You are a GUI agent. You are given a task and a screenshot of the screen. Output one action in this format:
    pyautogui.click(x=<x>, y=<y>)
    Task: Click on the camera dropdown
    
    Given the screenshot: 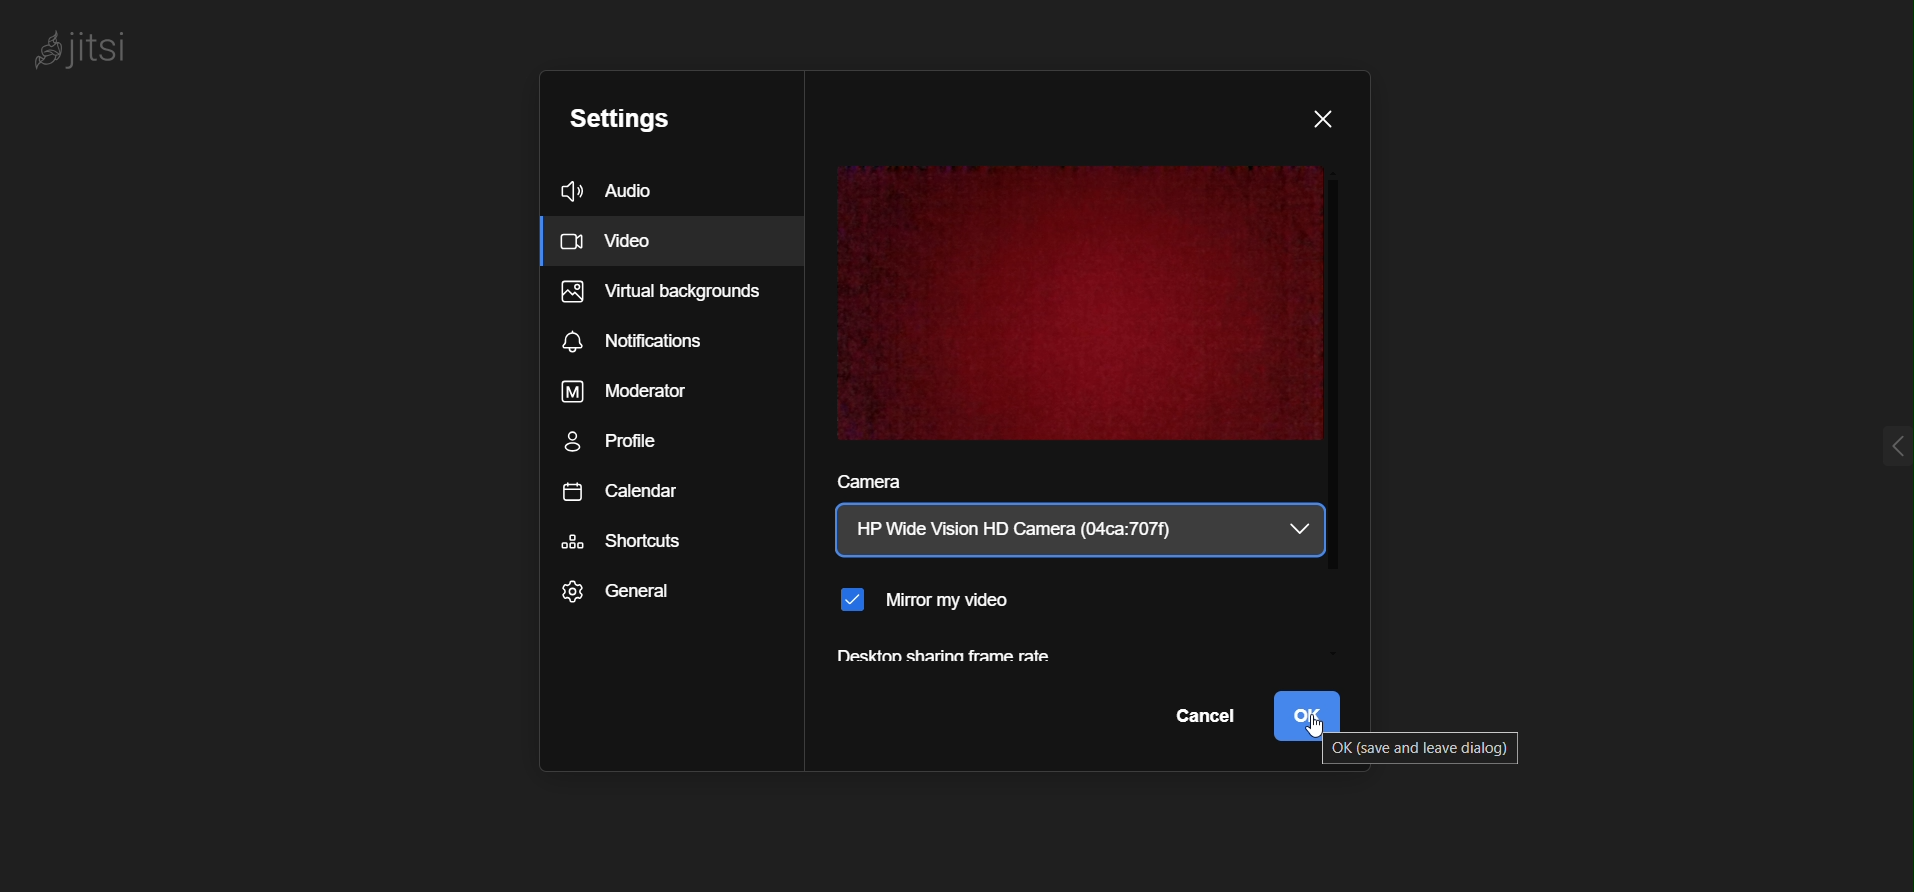 What is the action you would take?
    pyautogui.click(x=1309, y=530)
    